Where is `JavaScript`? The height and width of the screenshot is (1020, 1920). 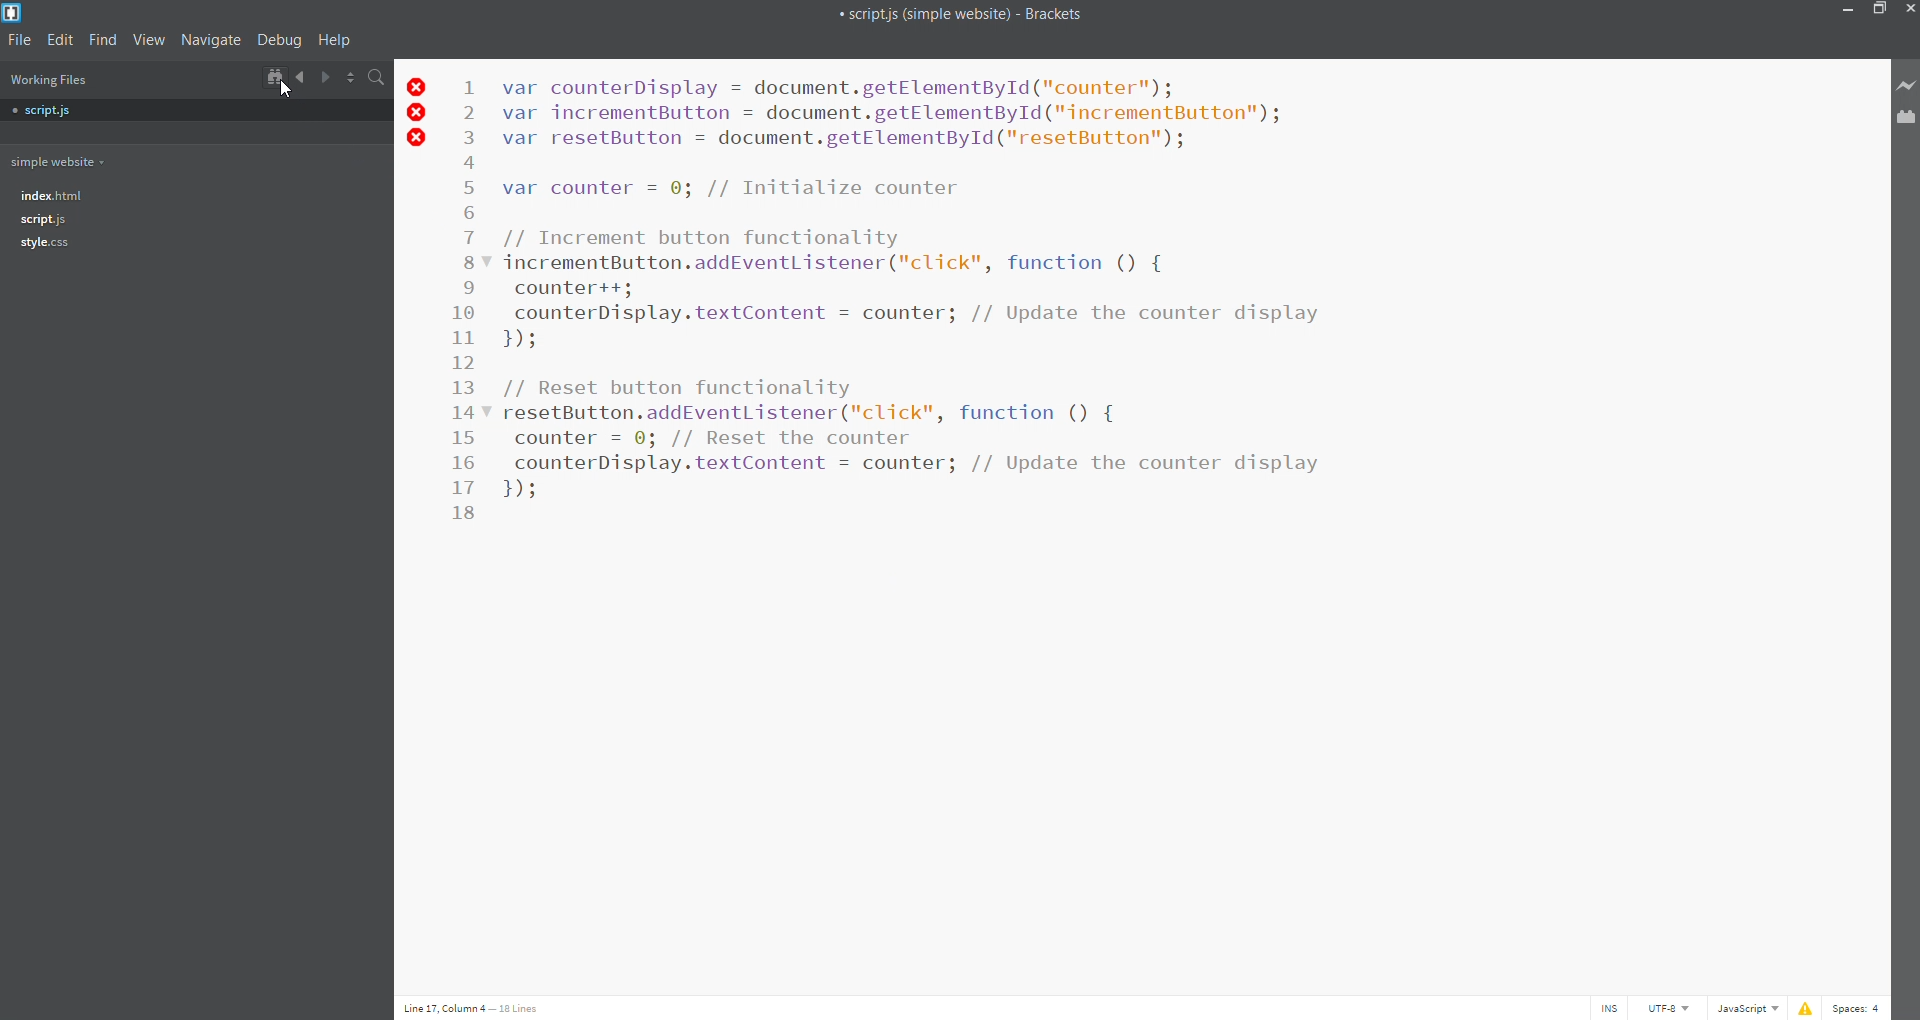
JavaScript is located at coordinates (1741, 1008).